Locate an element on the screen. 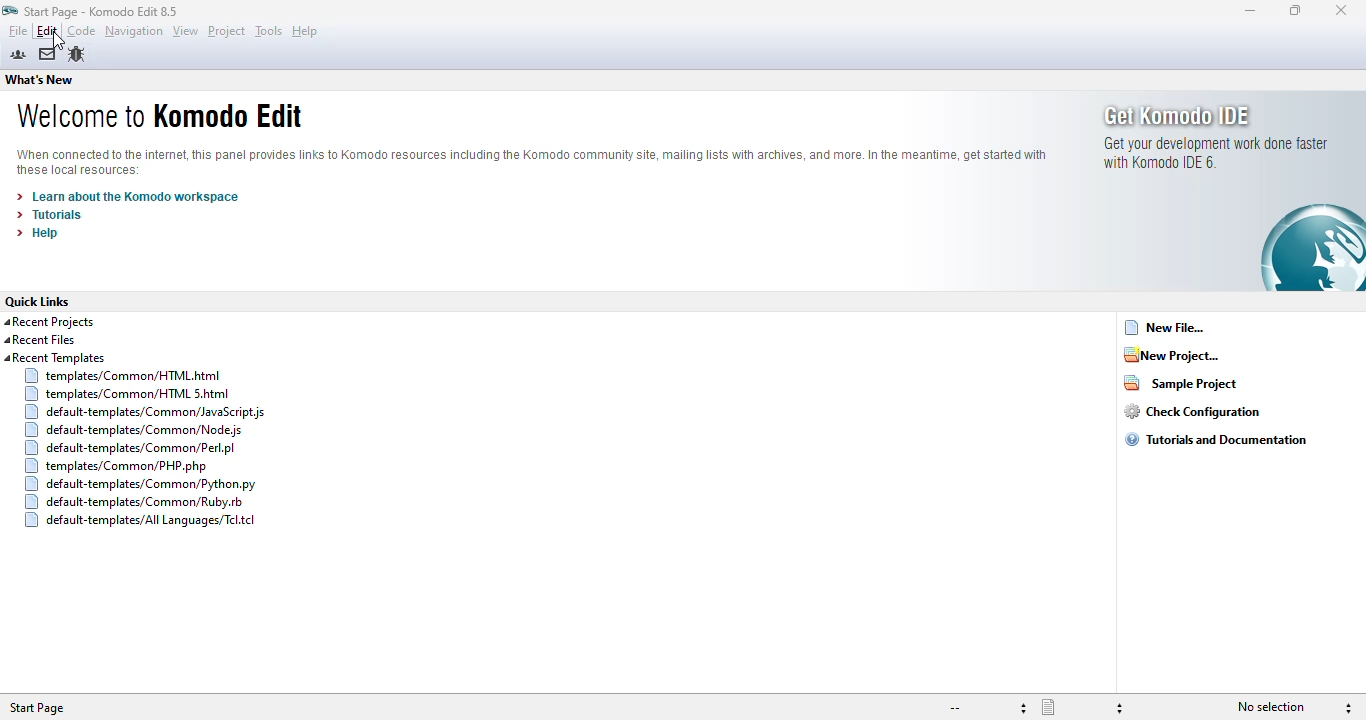  code is located at coordinates (80, 31).